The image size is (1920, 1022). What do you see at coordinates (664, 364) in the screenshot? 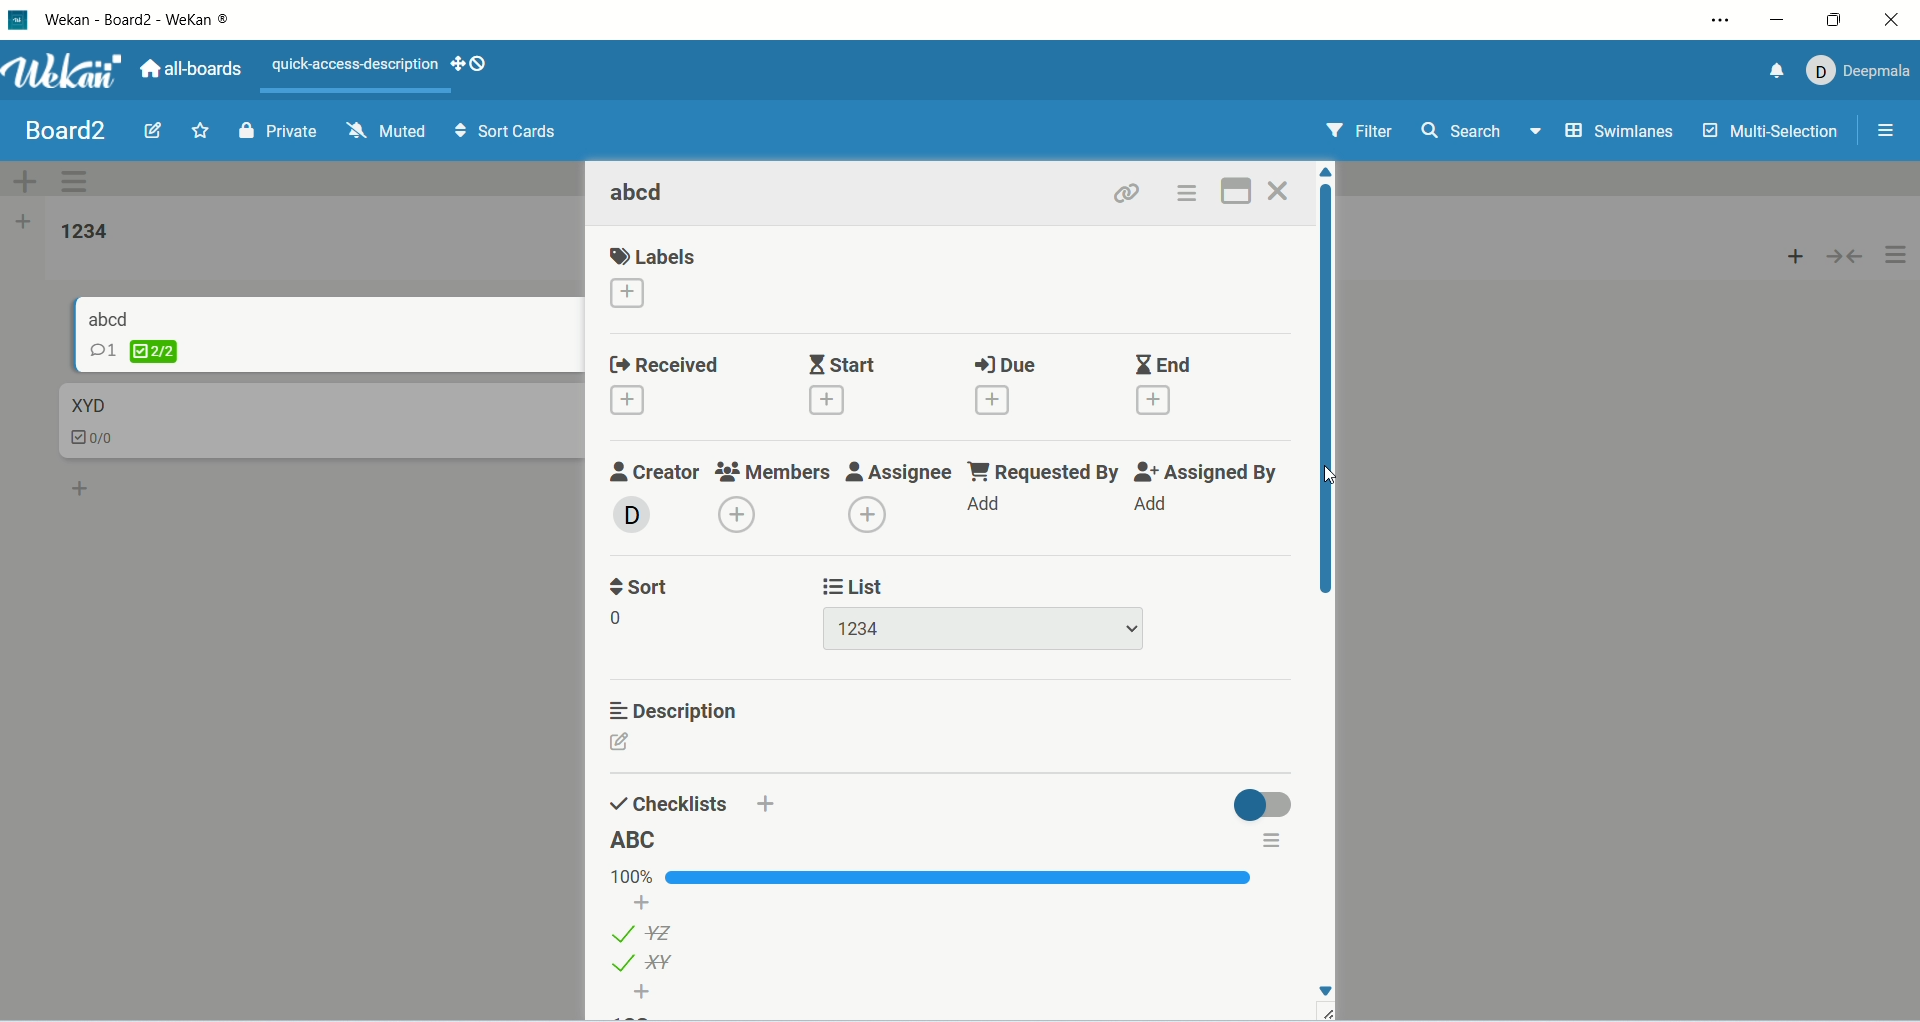
I see `received` at bounding box center [664, 364].